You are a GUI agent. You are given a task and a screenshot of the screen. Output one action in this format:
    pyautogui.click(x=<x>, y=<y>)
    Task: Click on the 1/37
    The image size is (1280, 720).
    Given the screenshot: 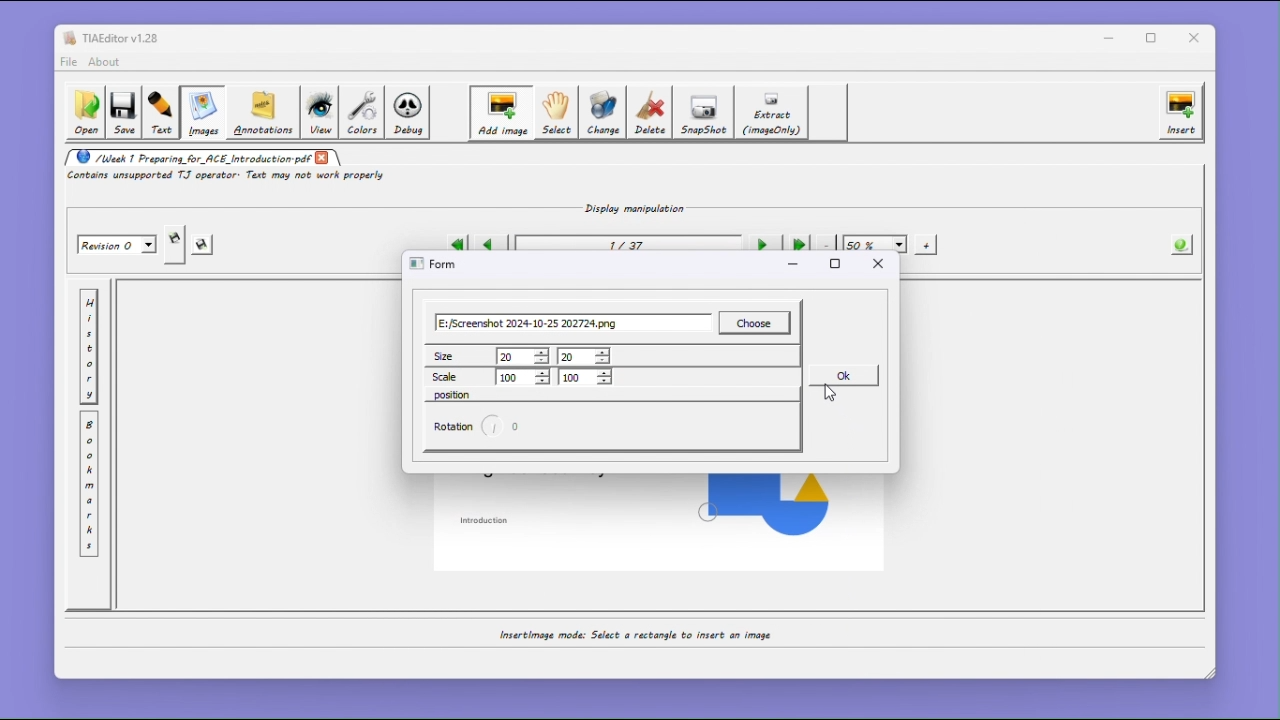 What is the action you would take?
    pyautogui.click(x=625, y=246)
    